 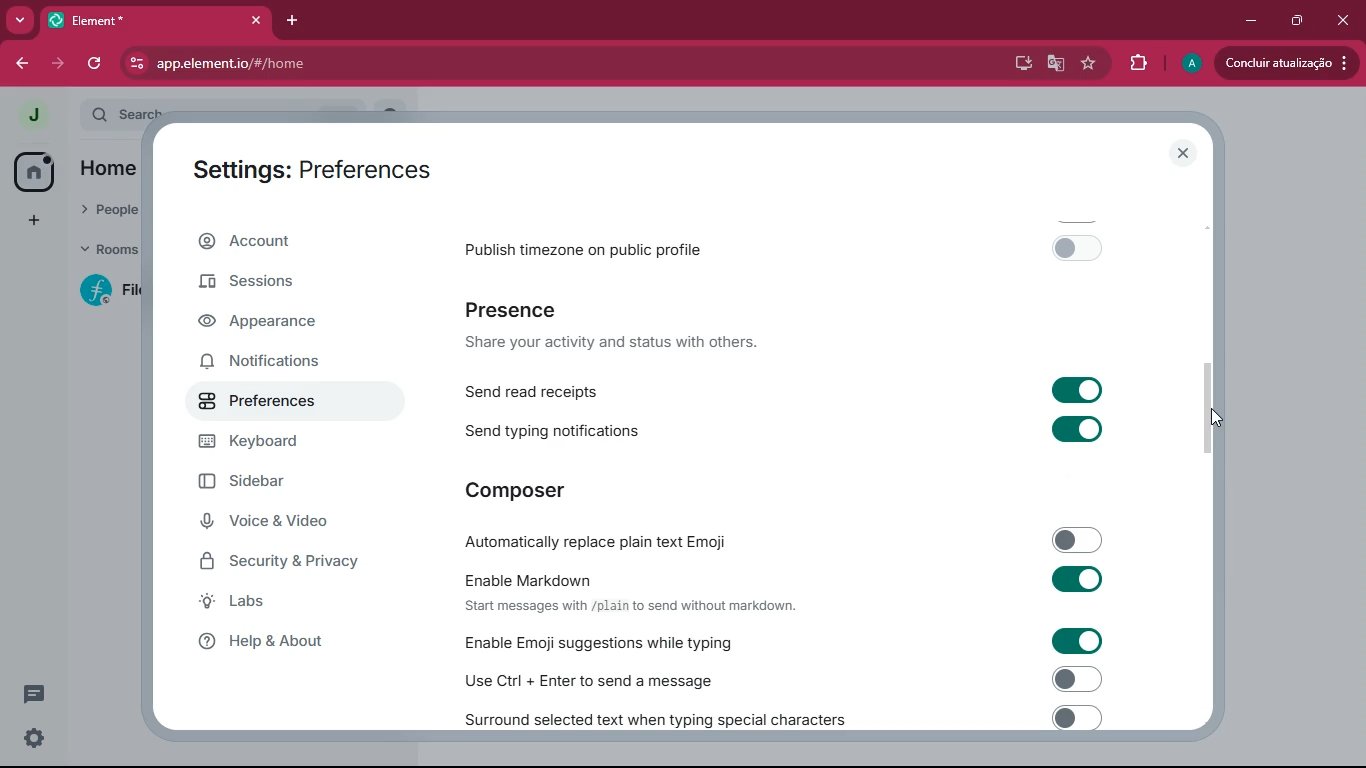 What do you see at coordinates (297, 21) in the screenshot?
I see `add tab` at bounding box center [297, 21].